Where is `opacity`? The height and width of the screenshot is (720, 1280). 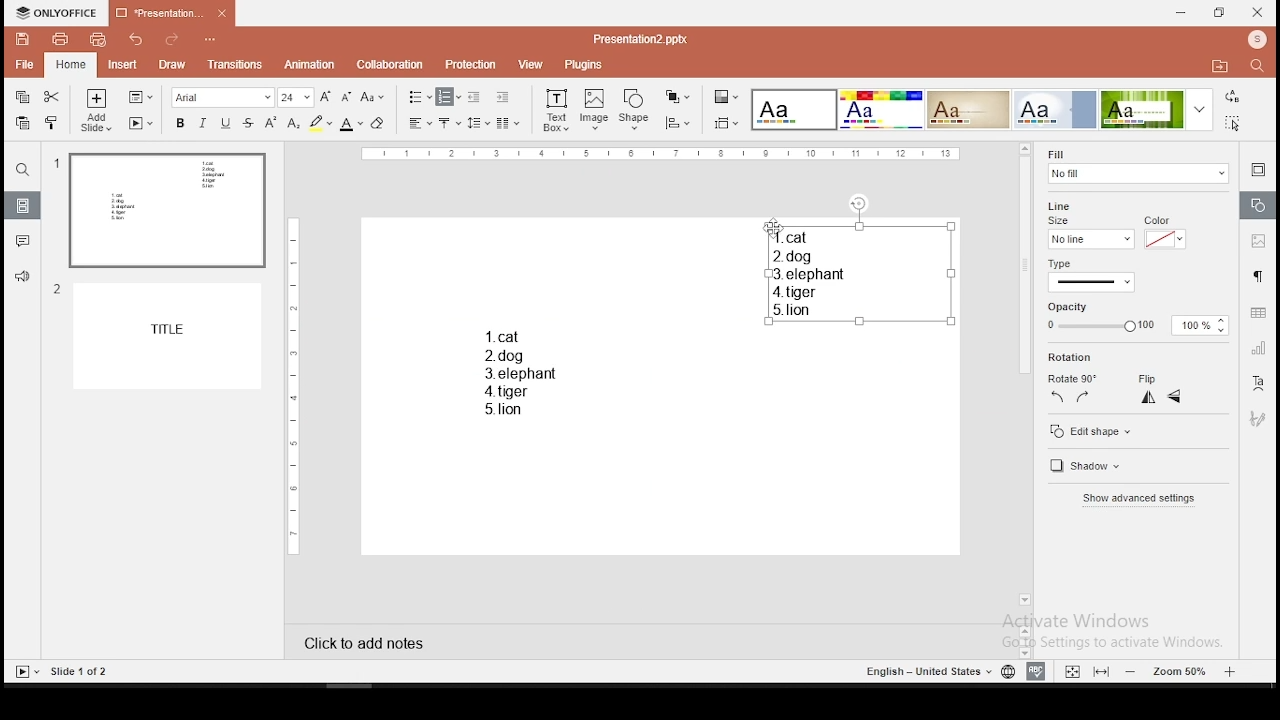
opacity is located at coordinates (1138, 318).